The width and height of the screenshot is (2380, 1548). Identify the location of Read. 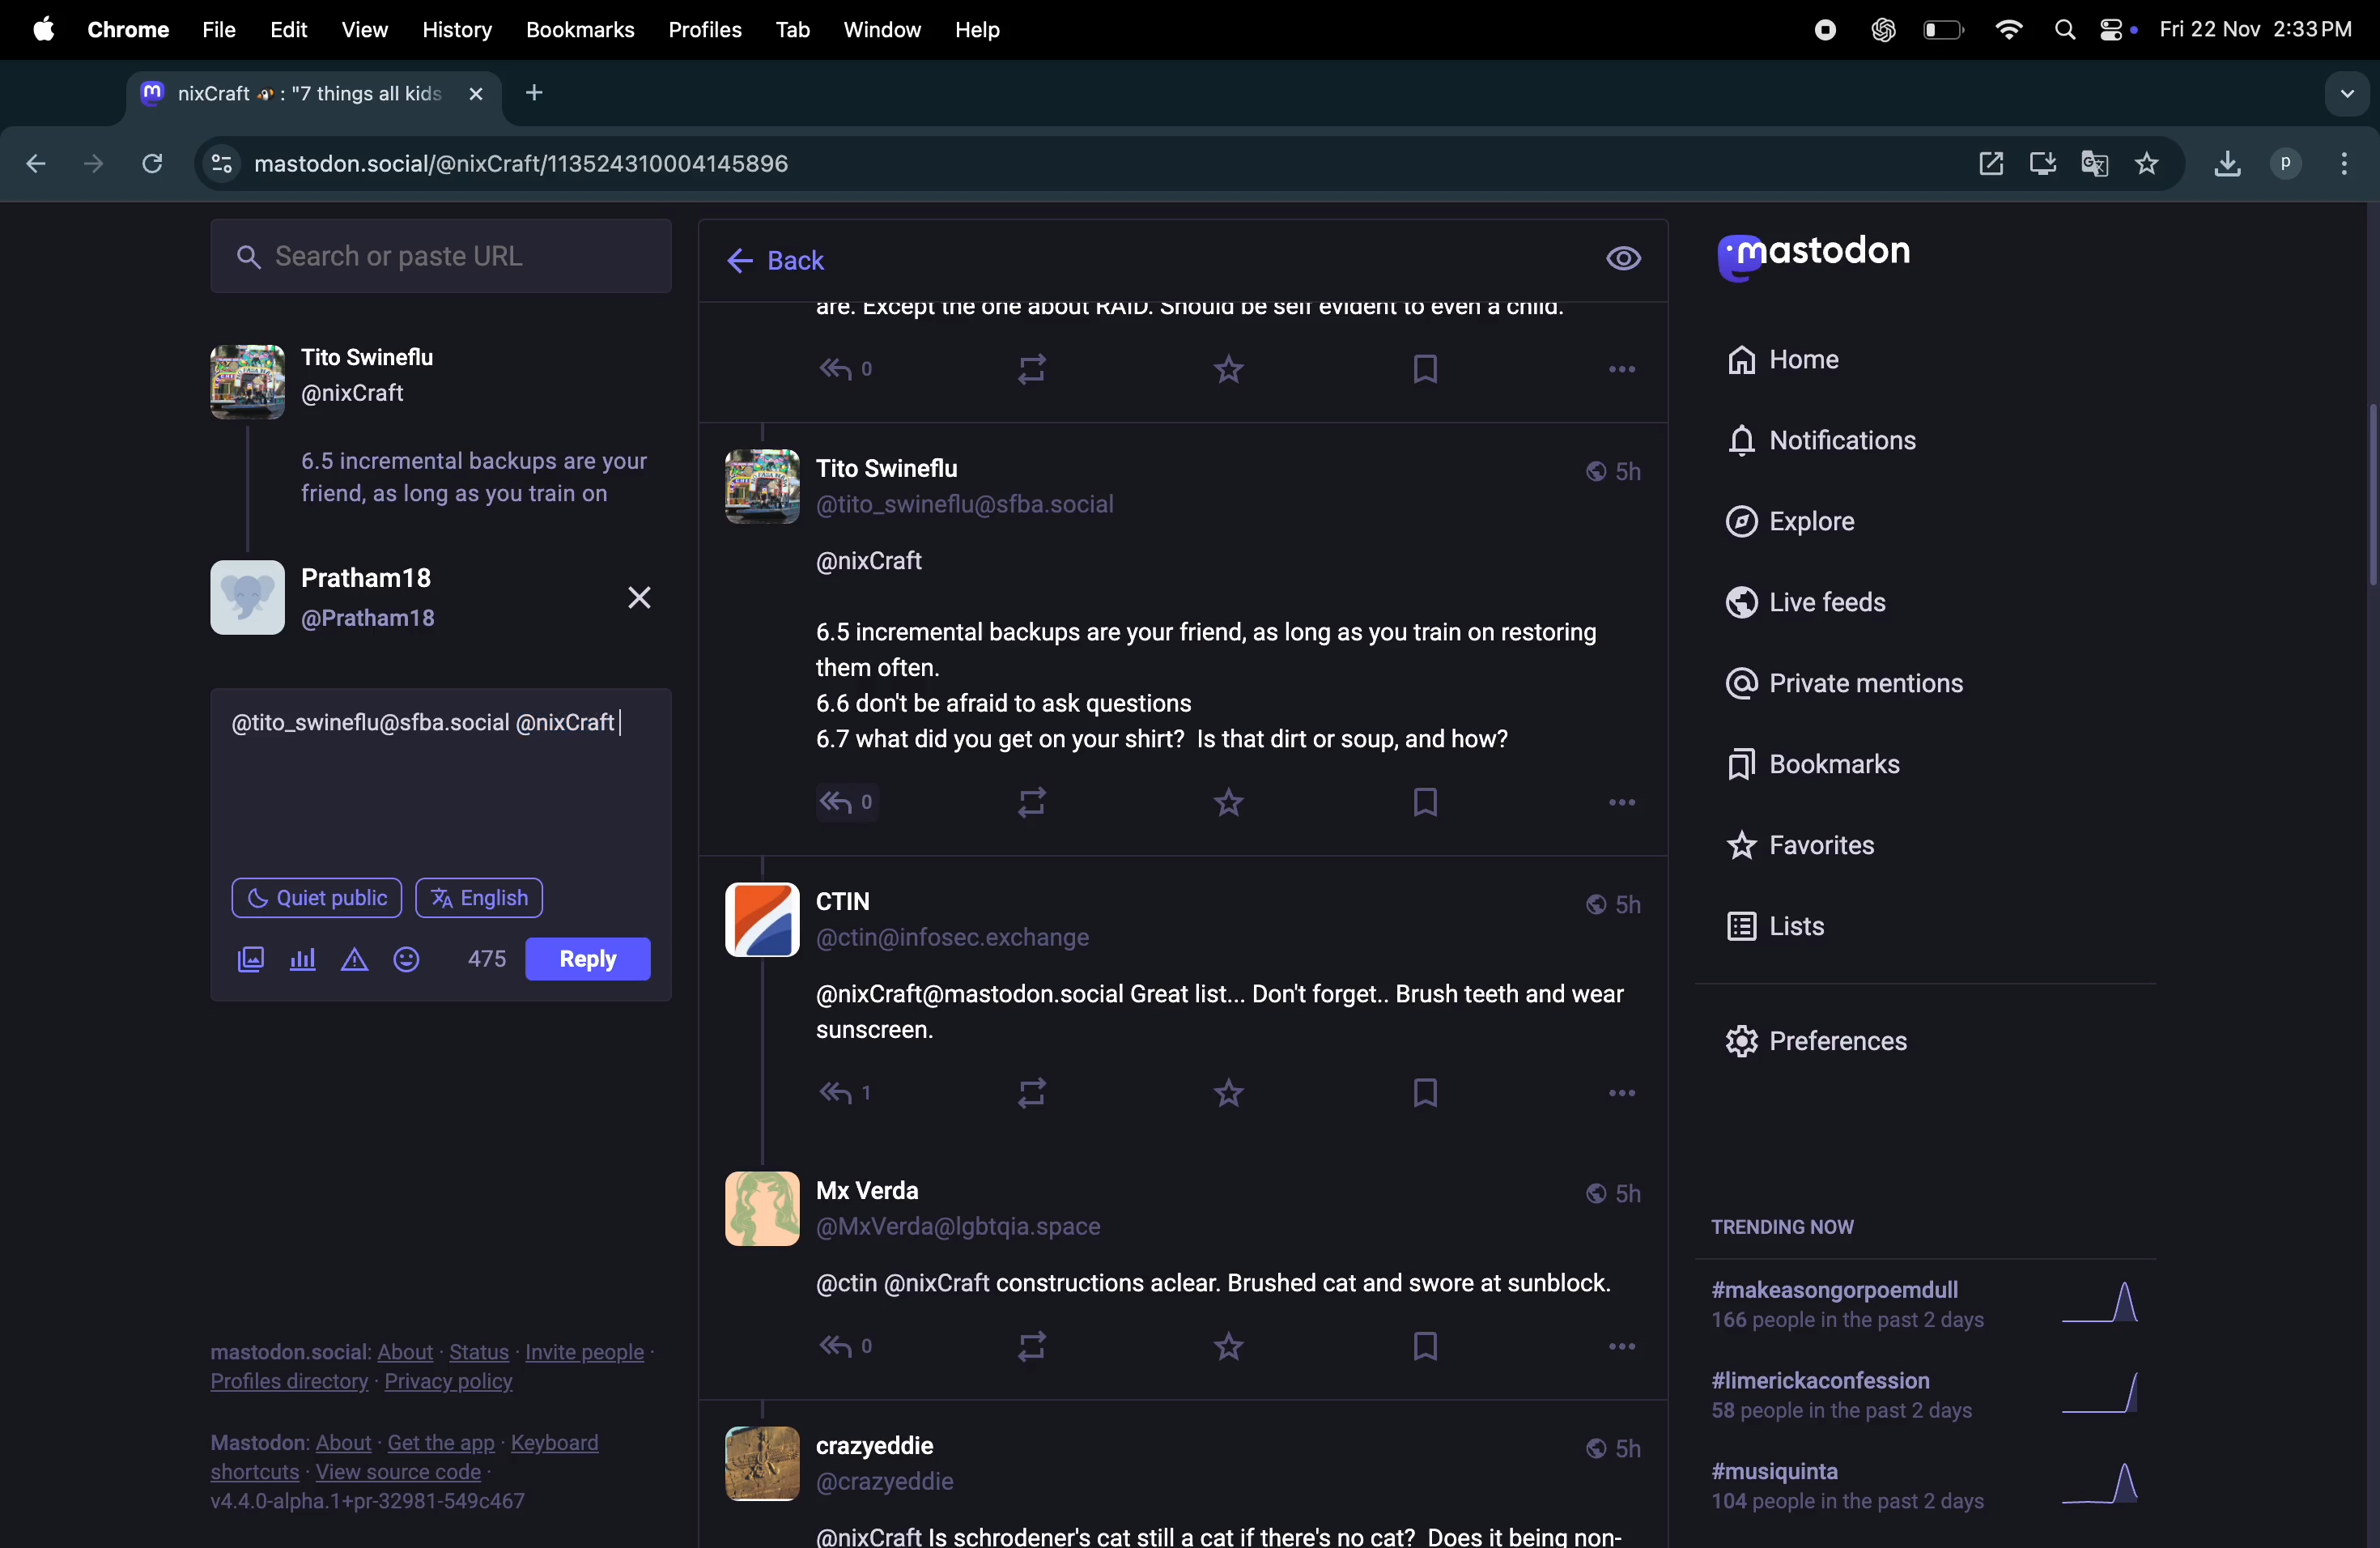
(854, 375).